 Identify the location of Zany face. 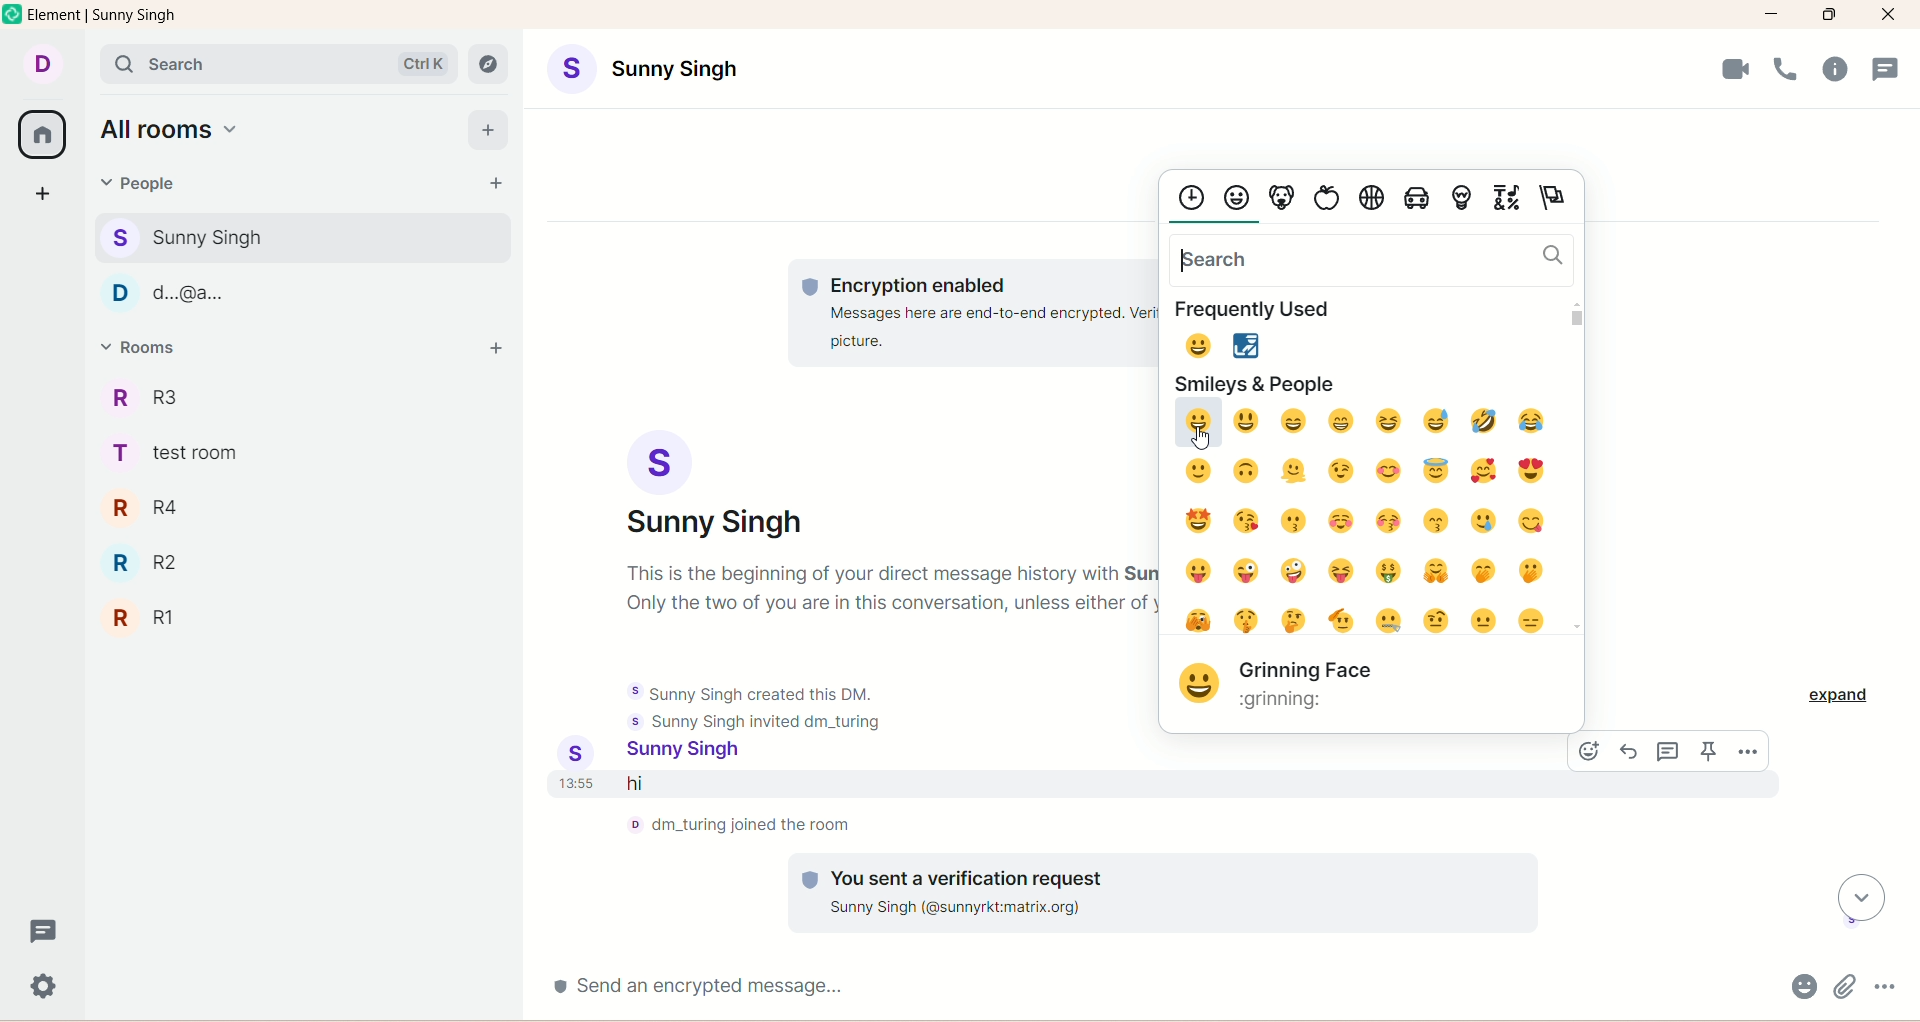
(1294, 571).